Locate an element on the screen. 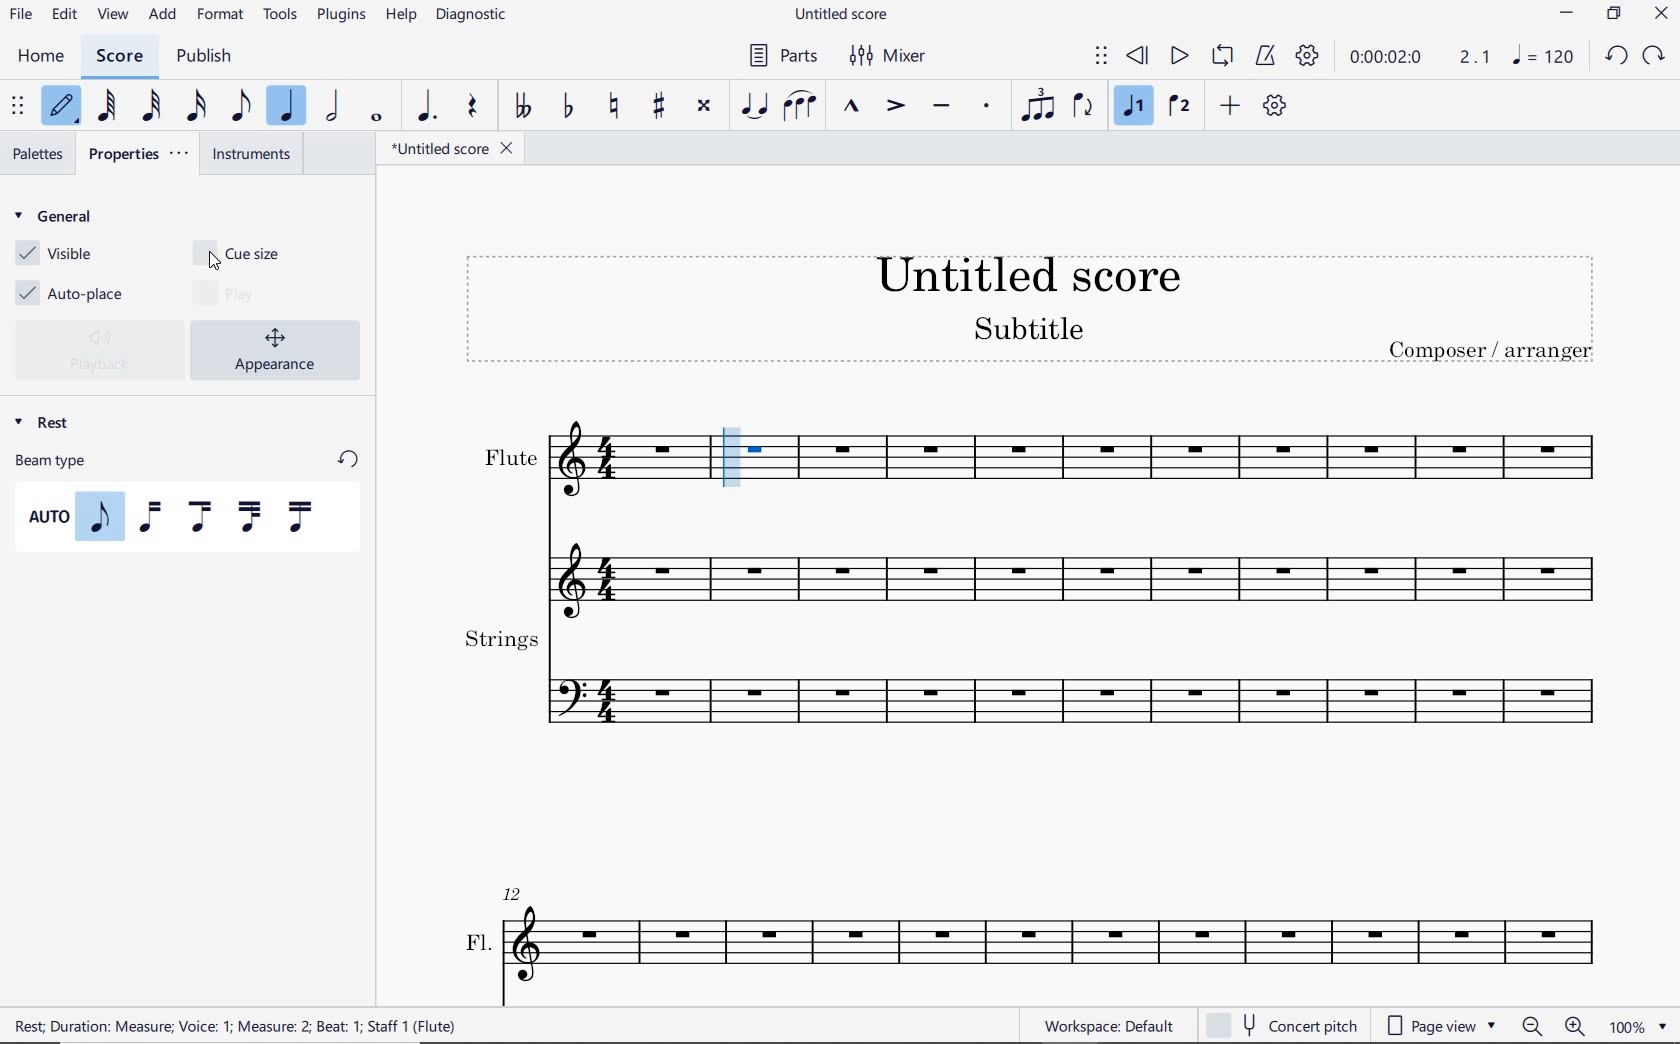  HALF NOTE is located at coordinates (335, 107).